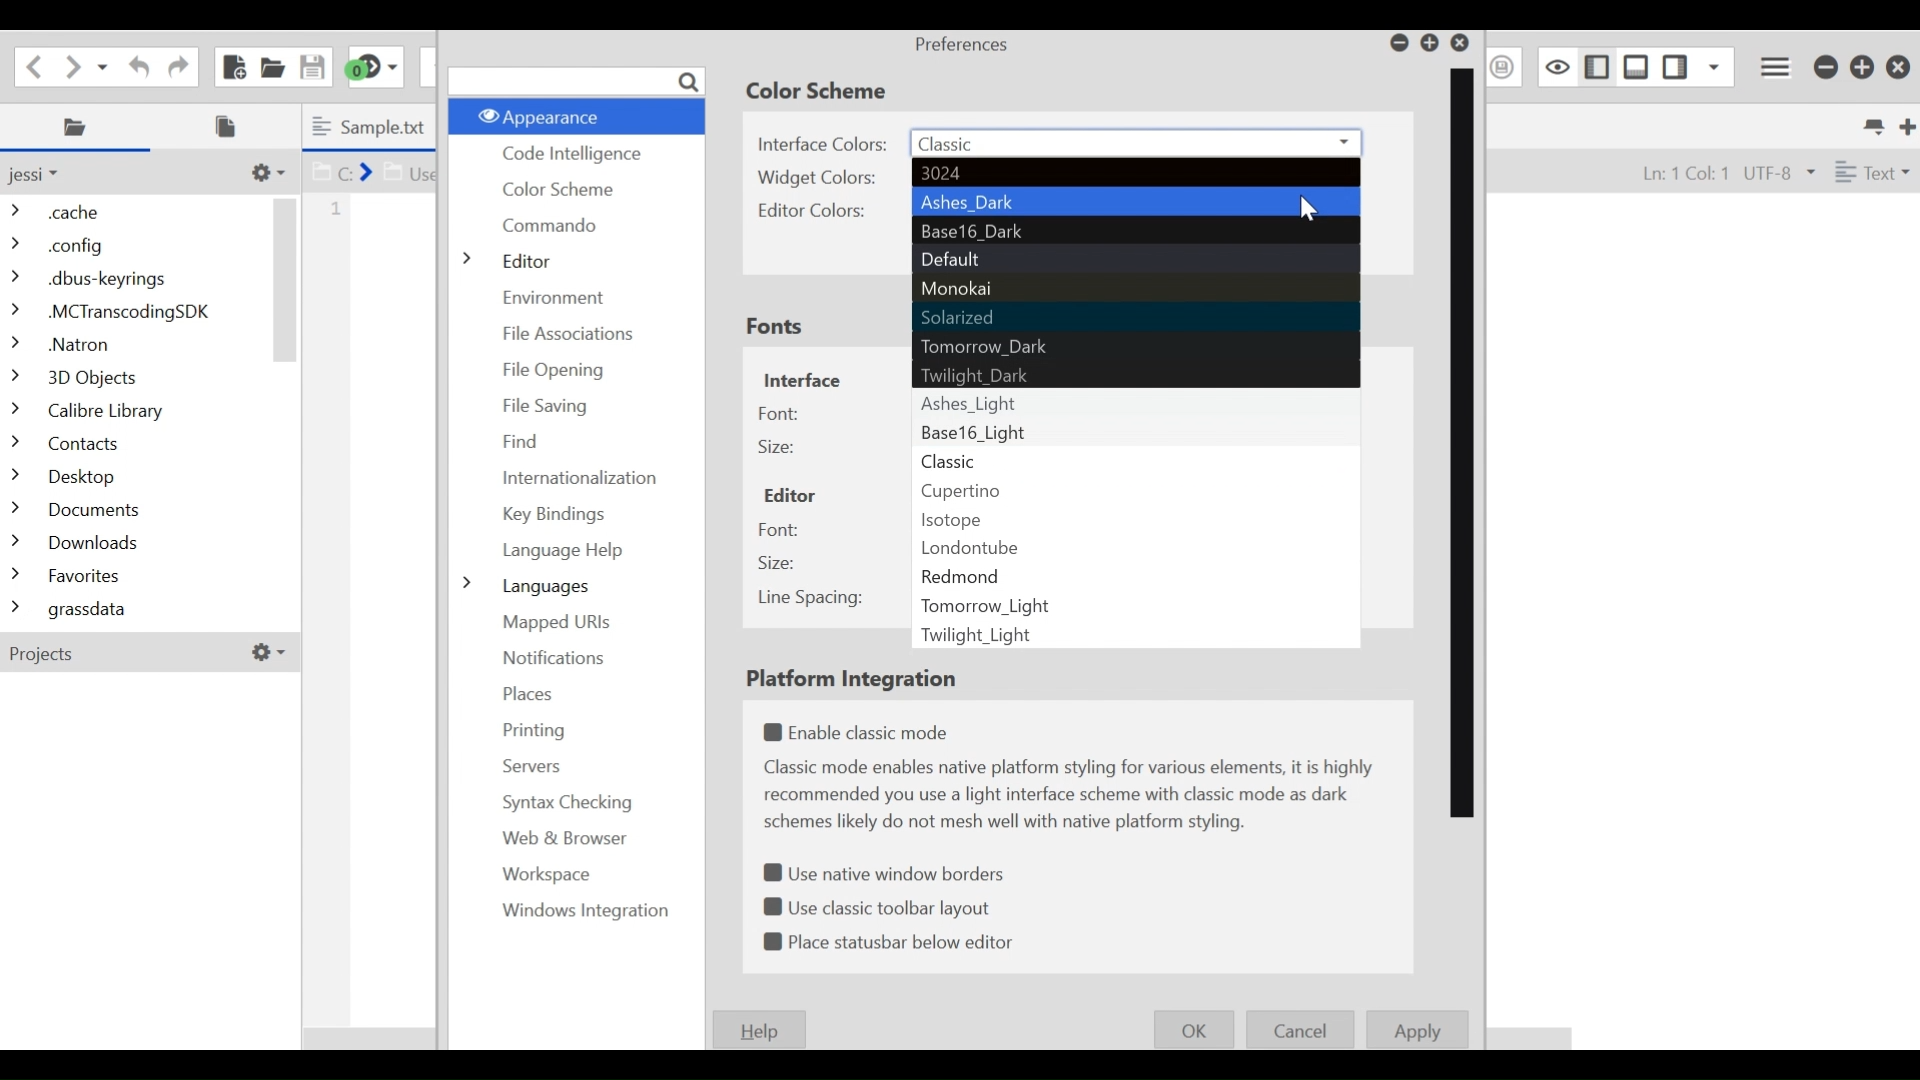  Describe the element at coordinates (562, 552) in the screenshot. I see `Language Help` at that location.